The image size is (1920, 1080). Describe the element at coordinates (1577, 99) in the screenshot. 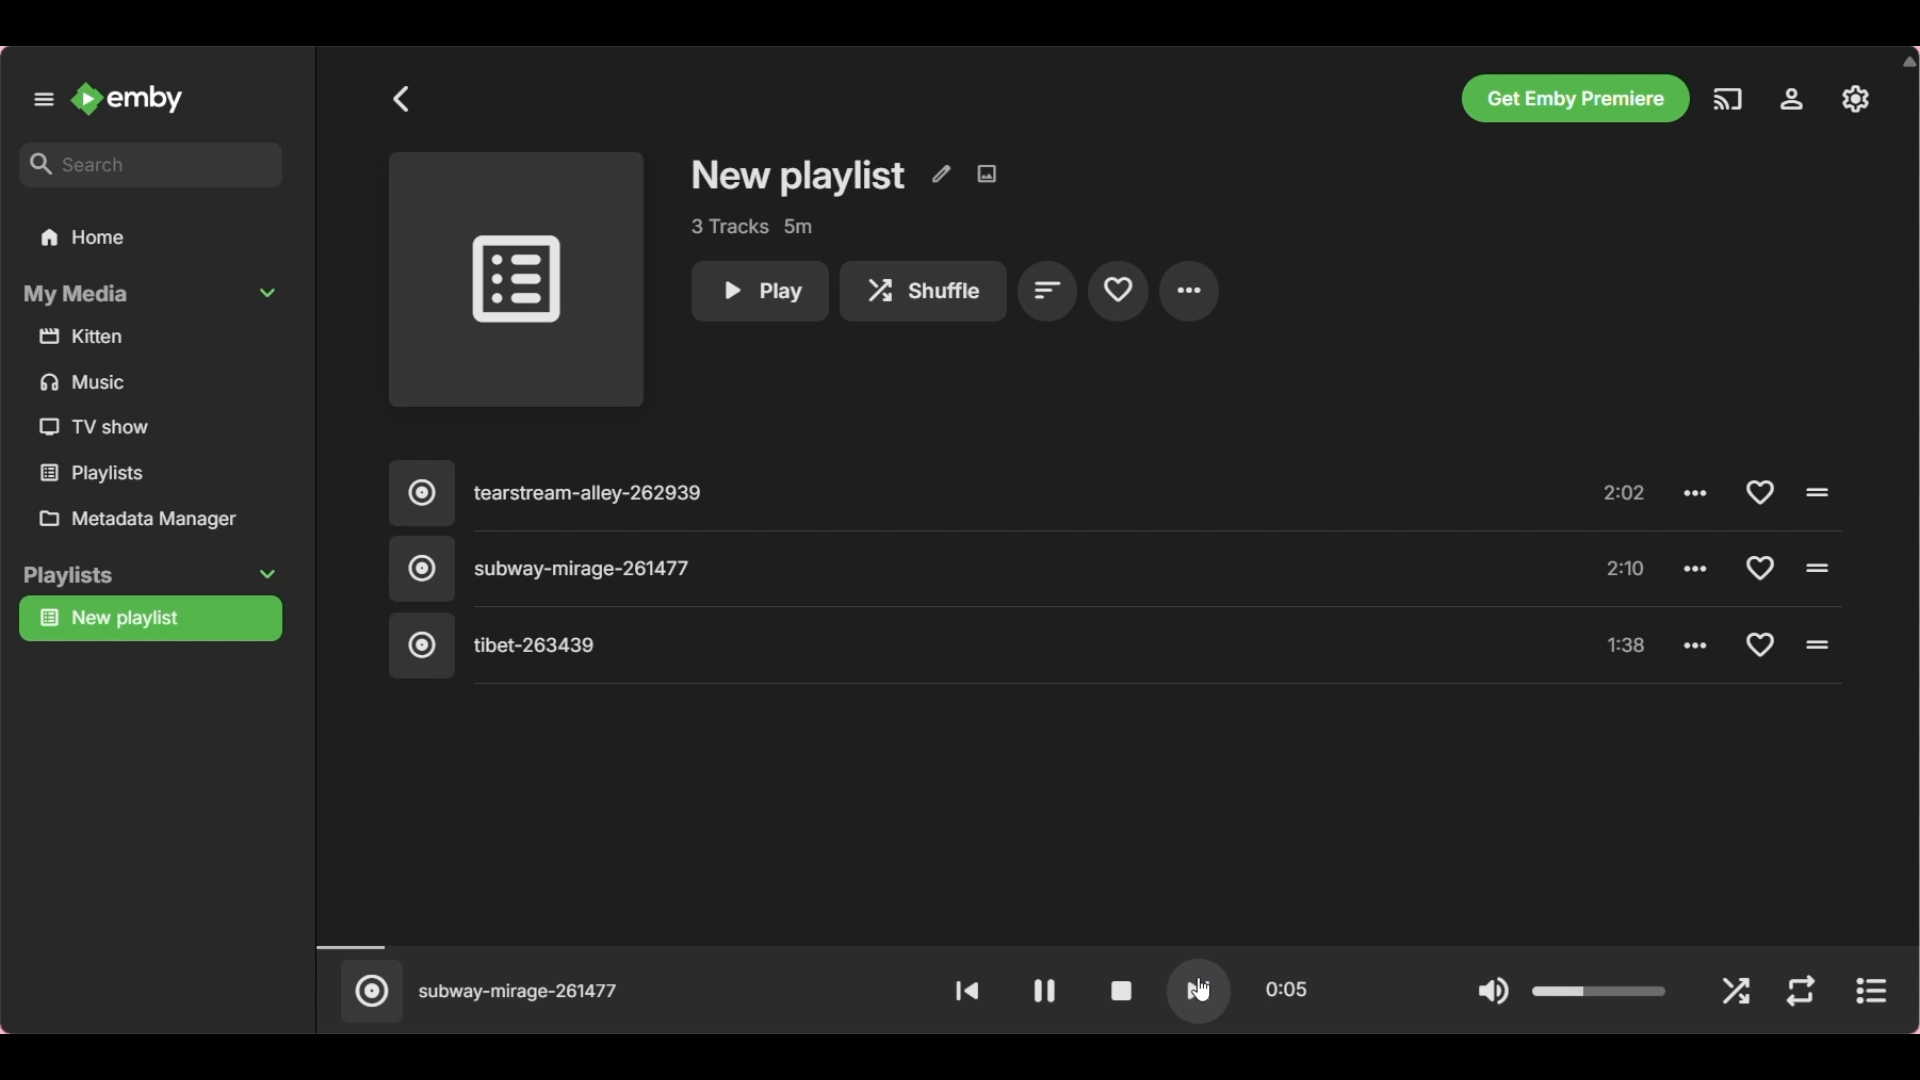

I see `Get Emby premiere` at that location.